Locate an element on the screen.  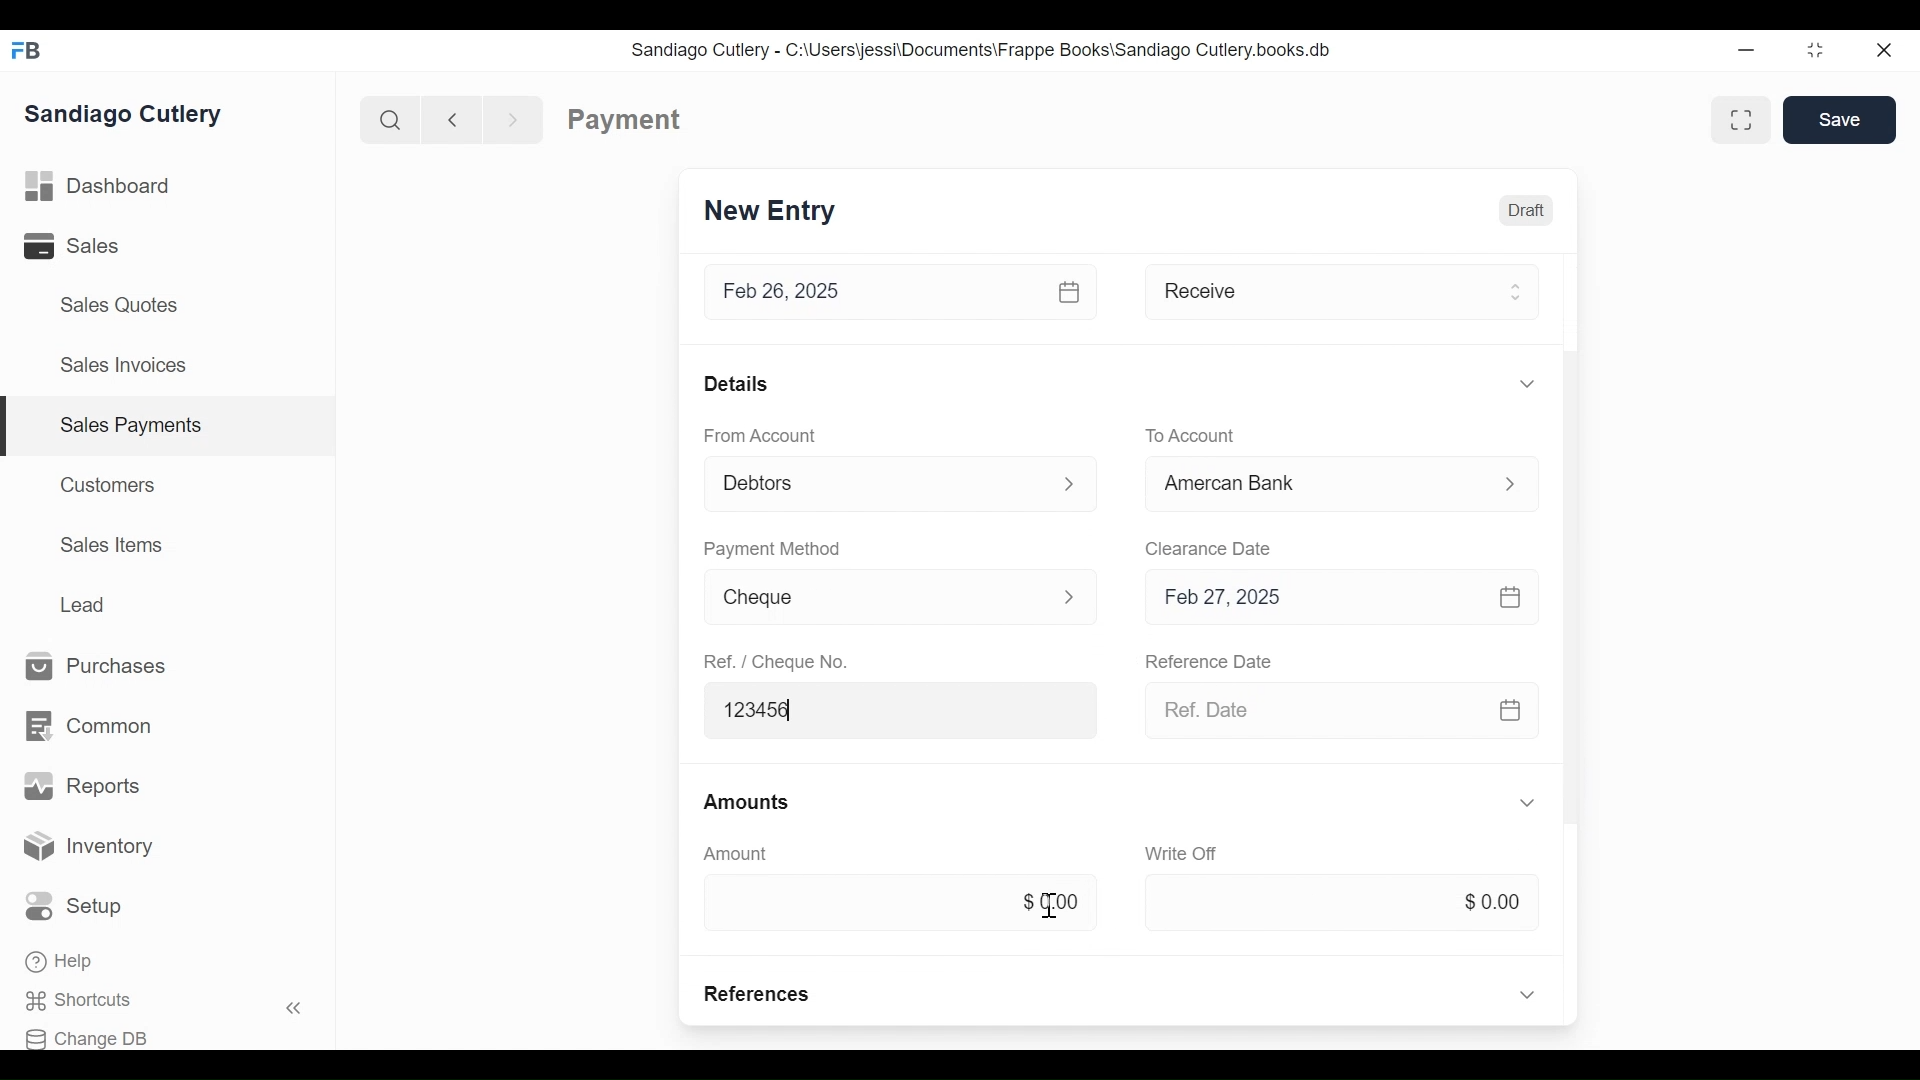
Setup is located at coordinates (79, 907).